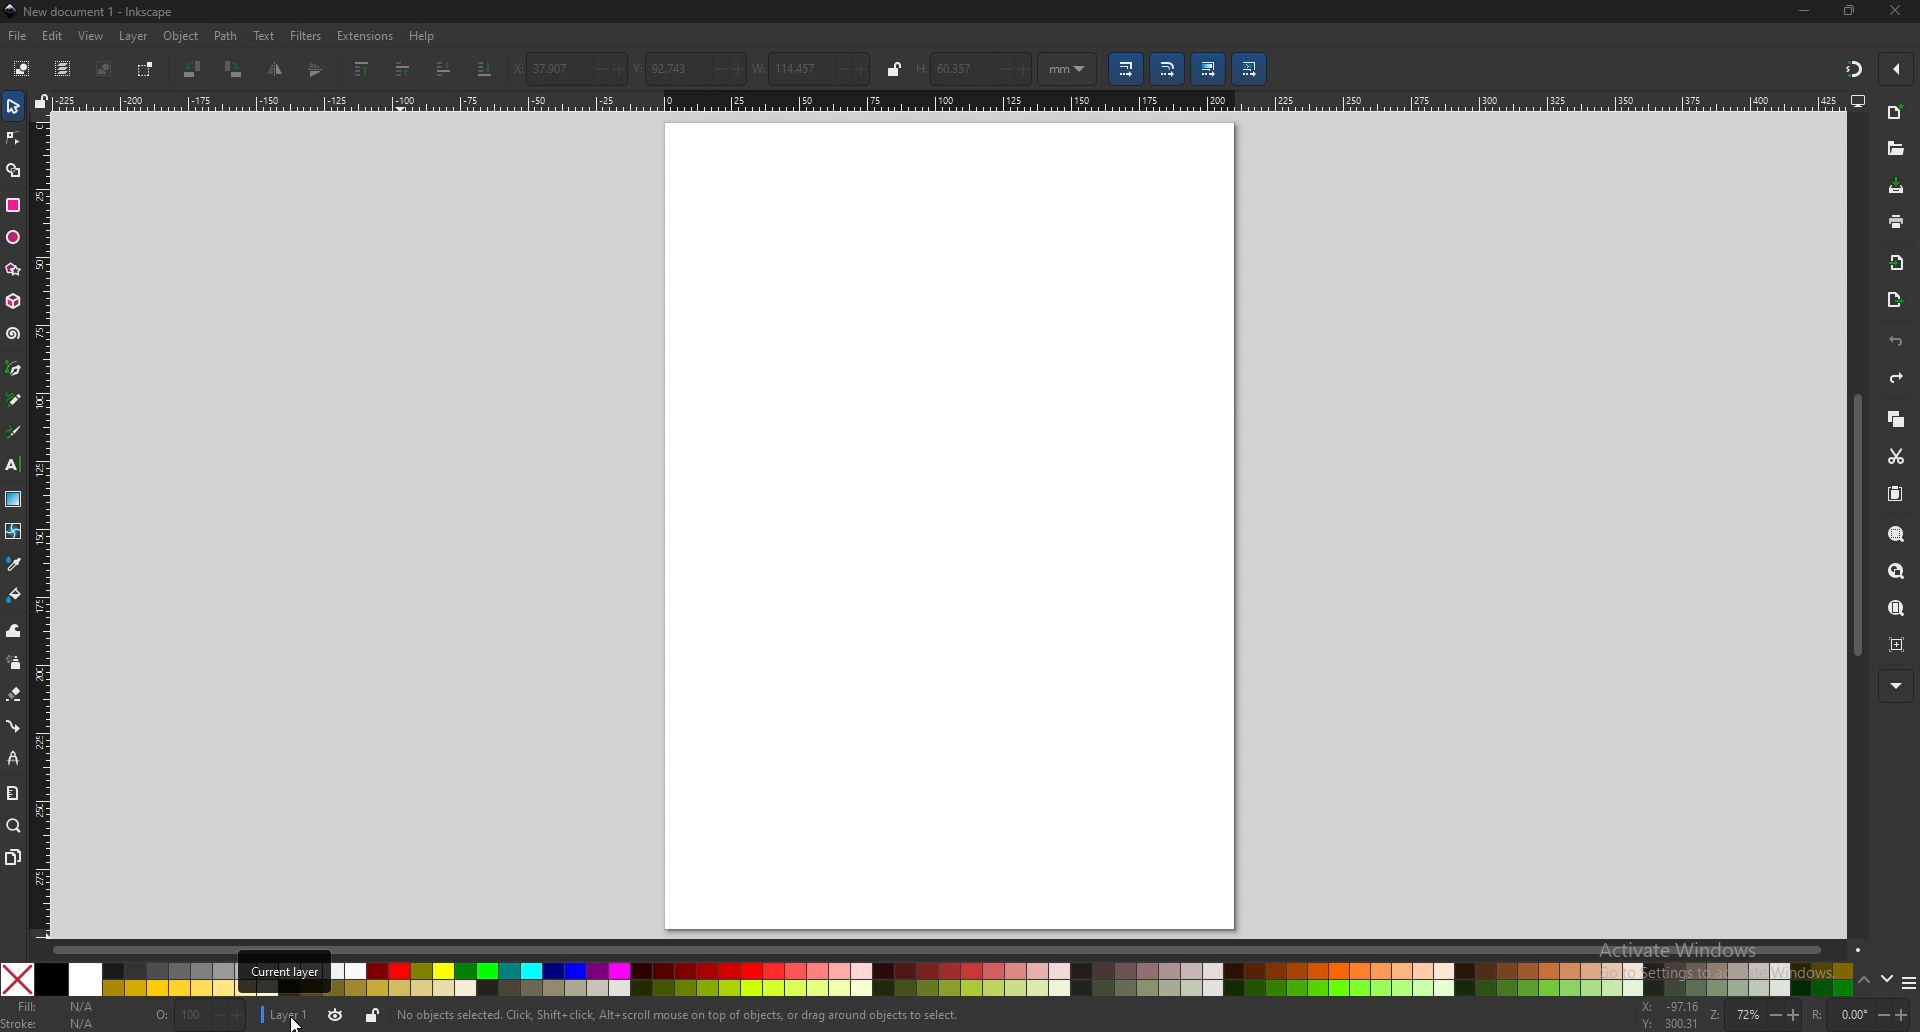 This screenshot has height=1032, width=1920. What do you see at coordinates (1897, 570) in the screenshot?
I see `zoom drawing` at bounding box center [1897, 570].